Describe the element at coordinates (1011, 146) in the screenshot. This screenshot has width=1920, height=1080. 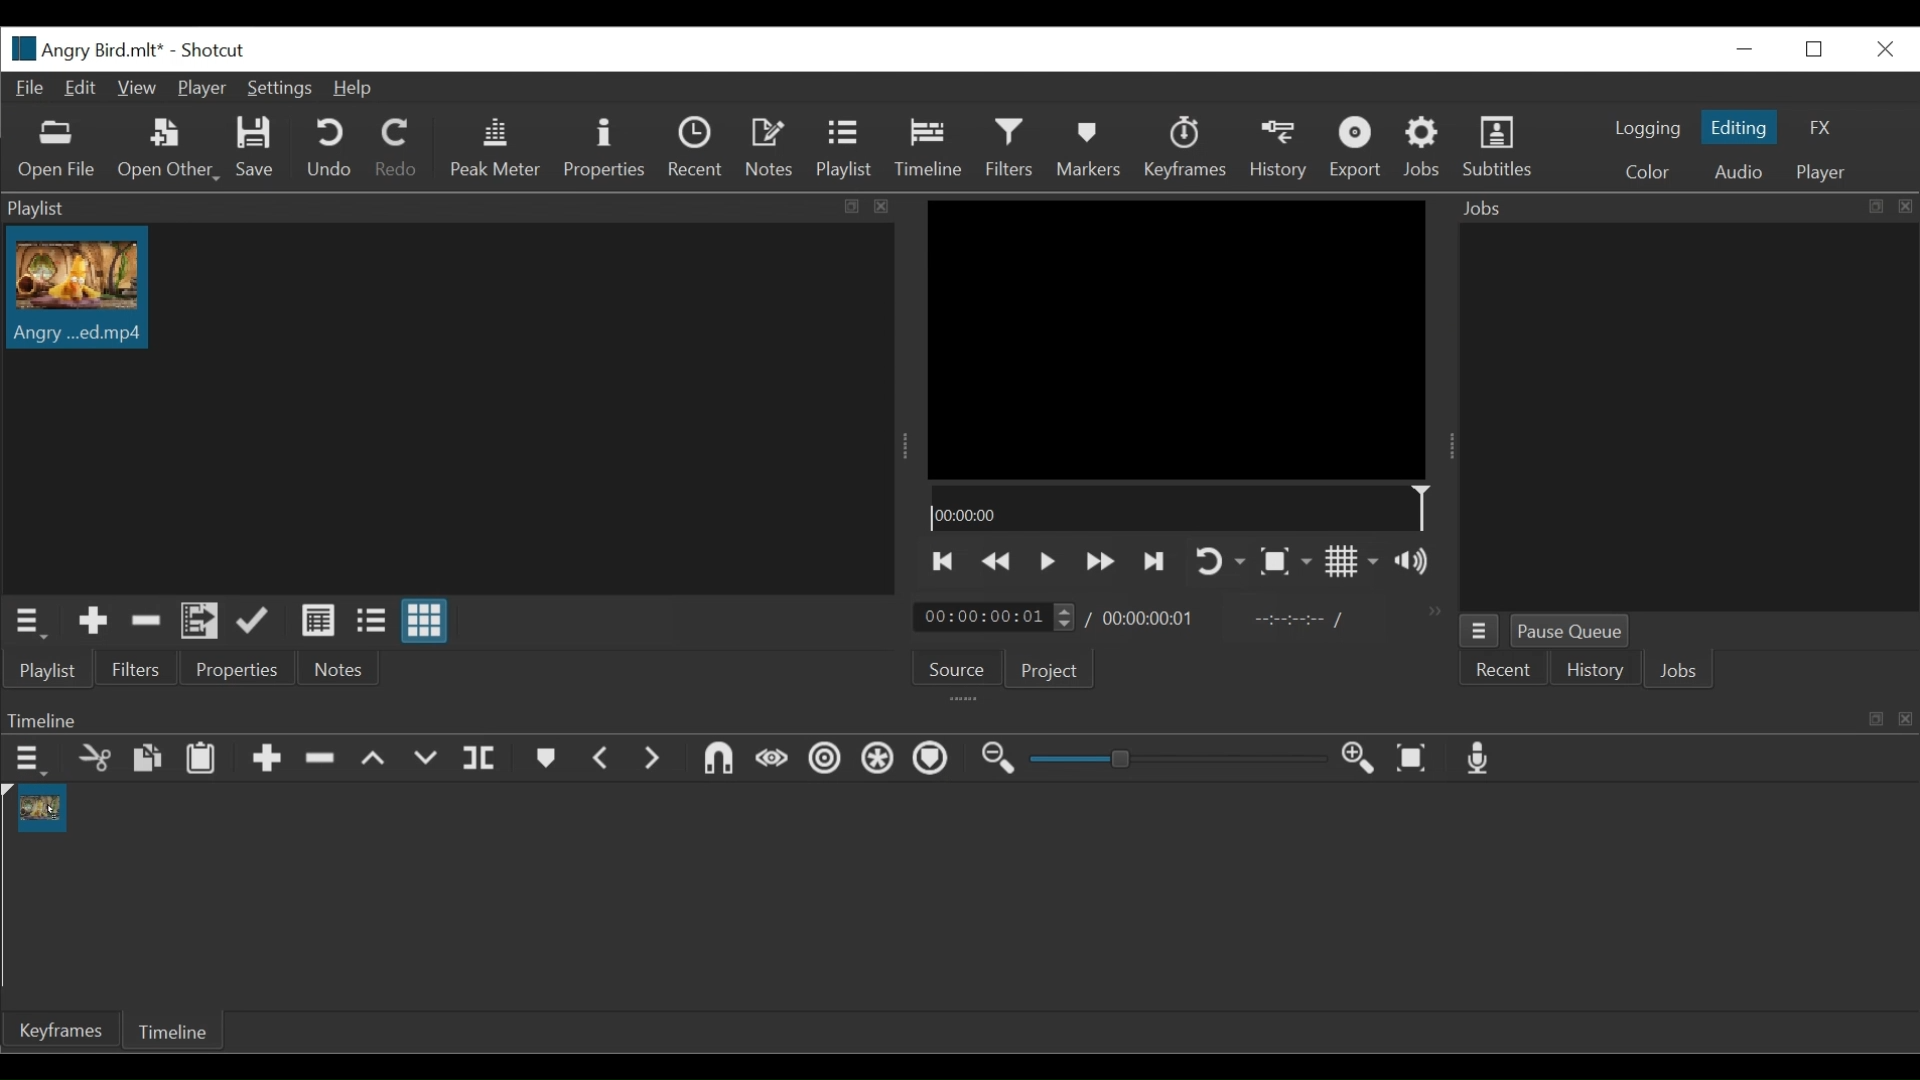
I see `Filters` at that location.